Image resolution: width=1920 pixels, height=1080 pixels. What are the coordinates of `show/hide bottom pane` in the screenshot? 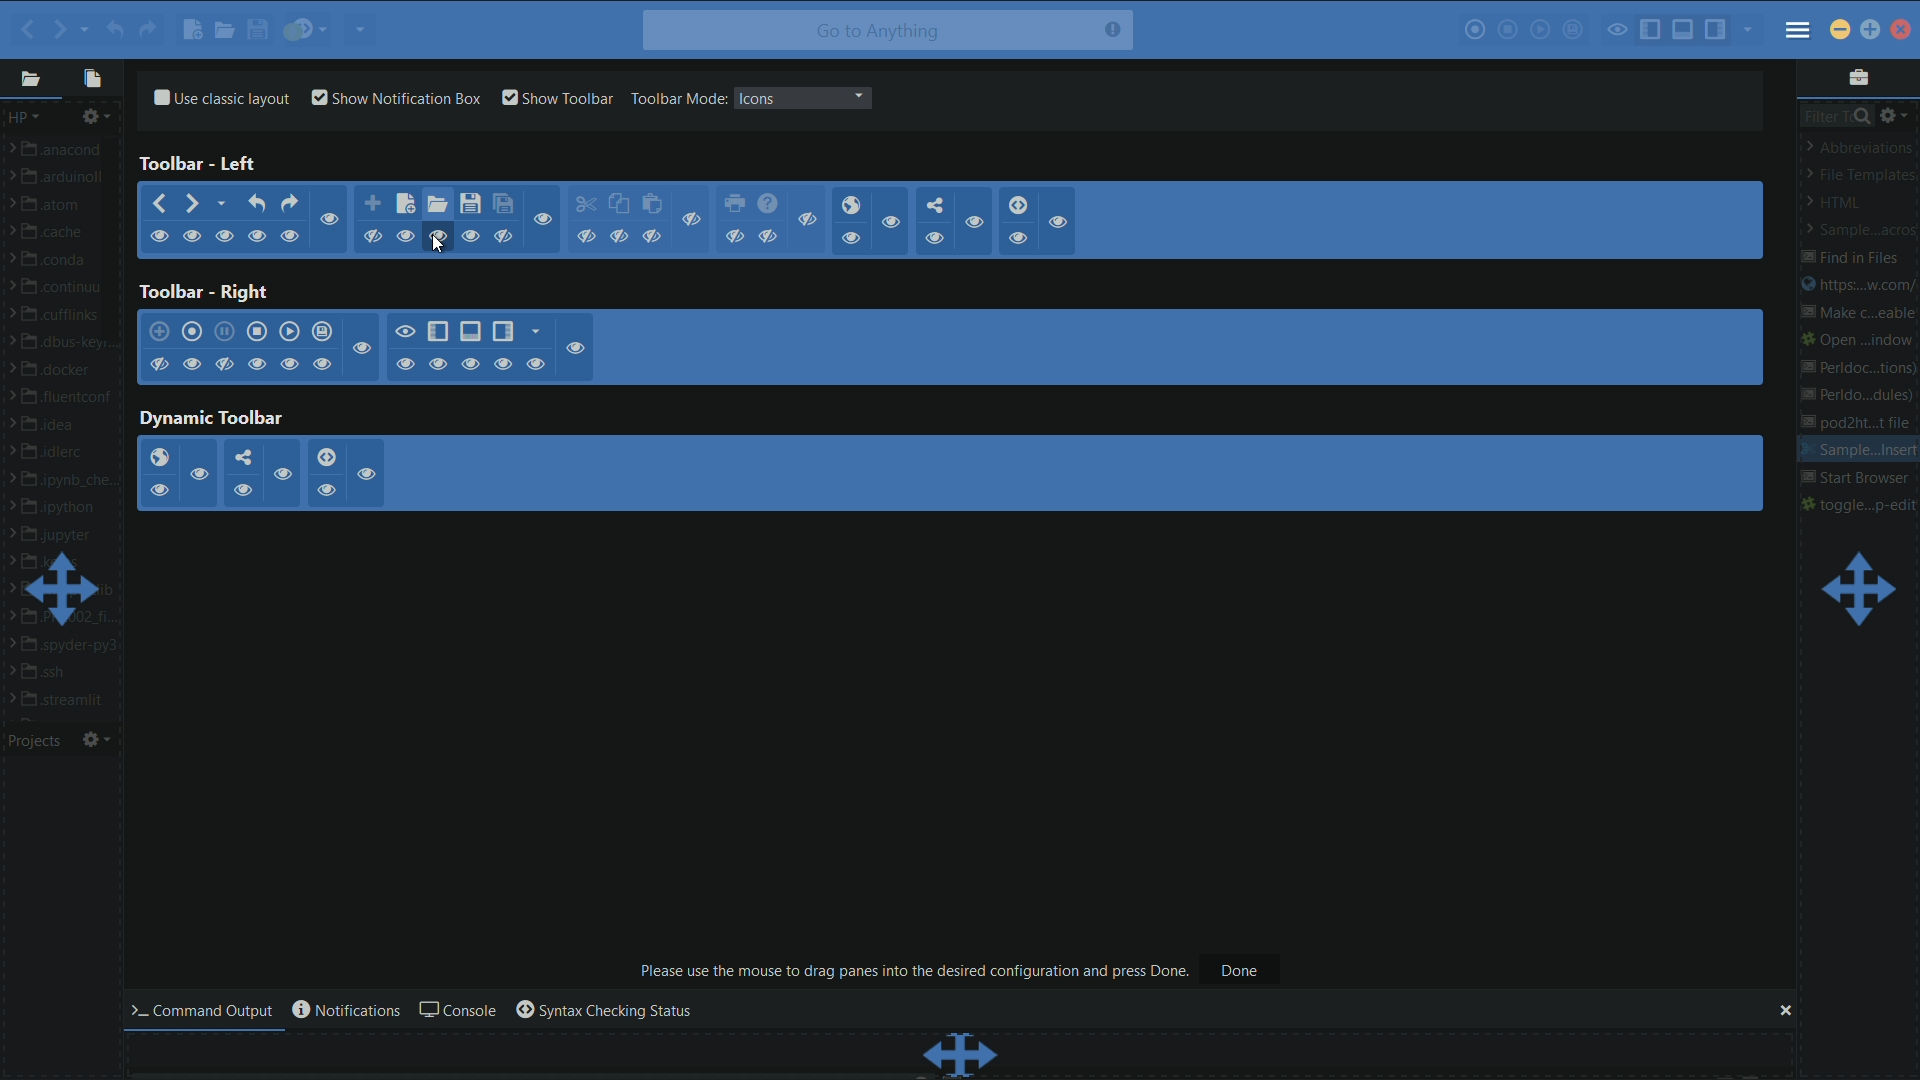 It's located at (1684, 29).